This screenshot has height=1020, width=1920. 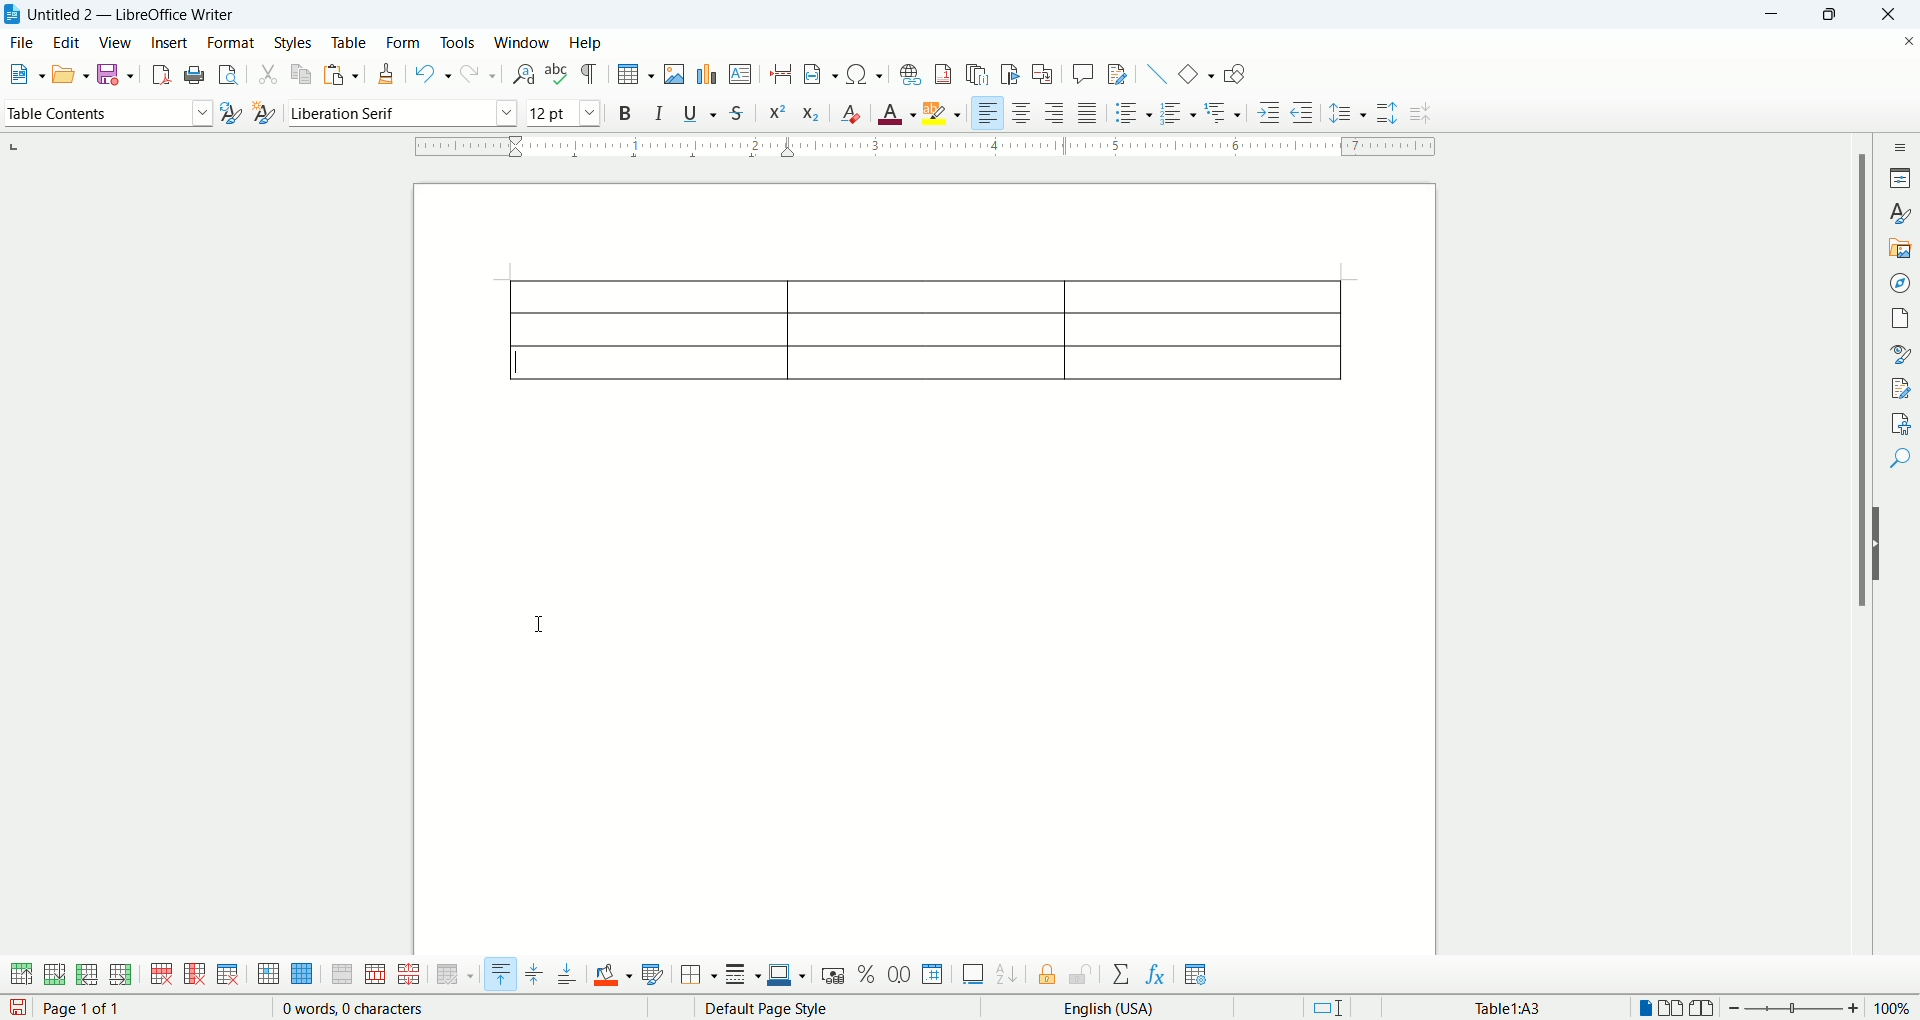 What do you see at coordinates (650, 977) in the screenshot?
I see `autoformat styles` at bounding box center [650, 977].